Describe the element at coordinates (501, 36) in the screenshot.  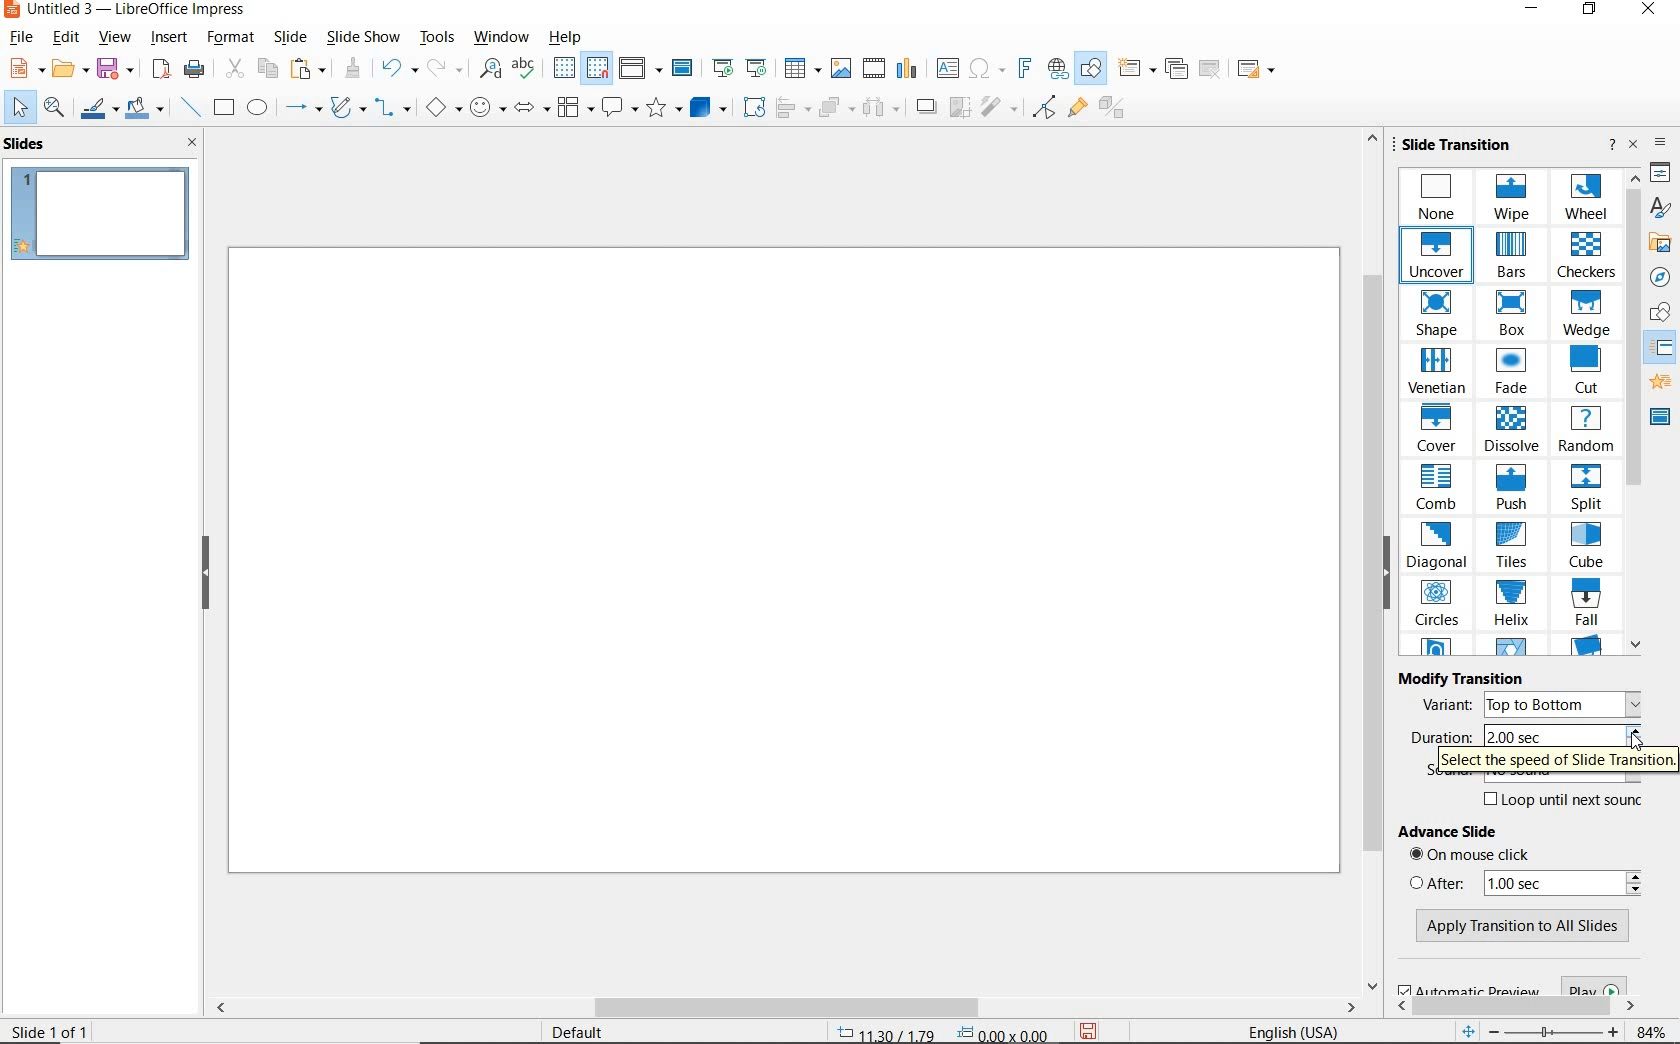
I see `WINDOW` at that location.